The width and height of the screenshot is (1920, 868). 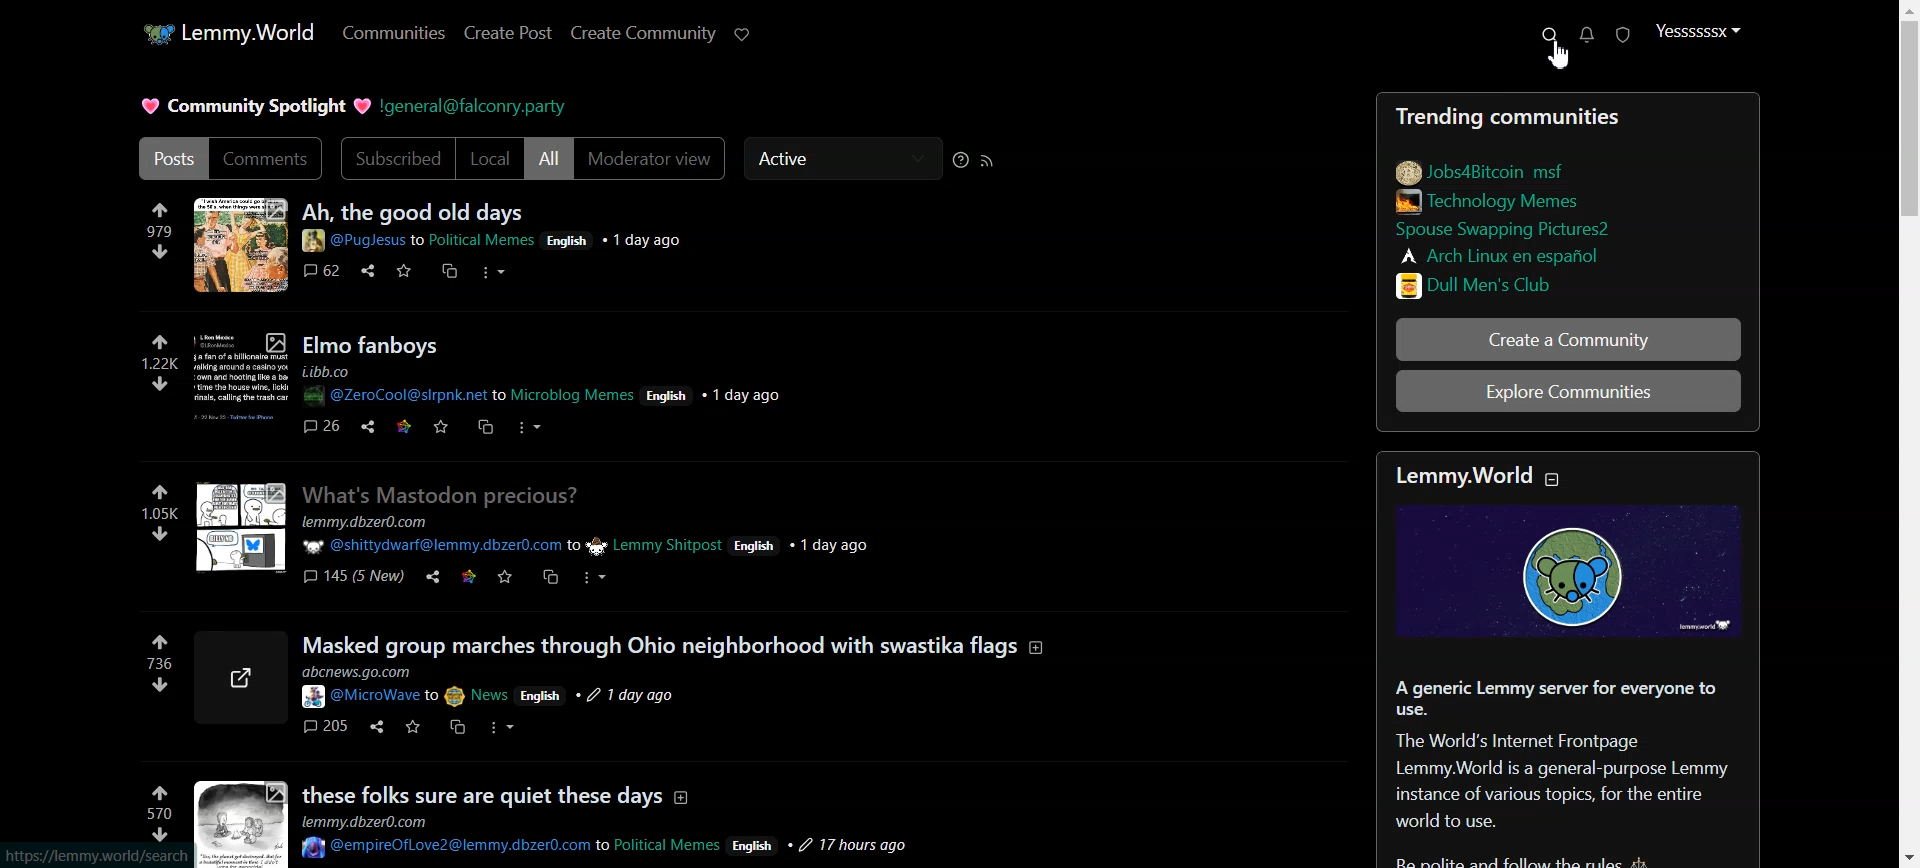 What do you see at coordinates (241, 244) in the screenshot?
I see `link` at bounding box center [241, 244].